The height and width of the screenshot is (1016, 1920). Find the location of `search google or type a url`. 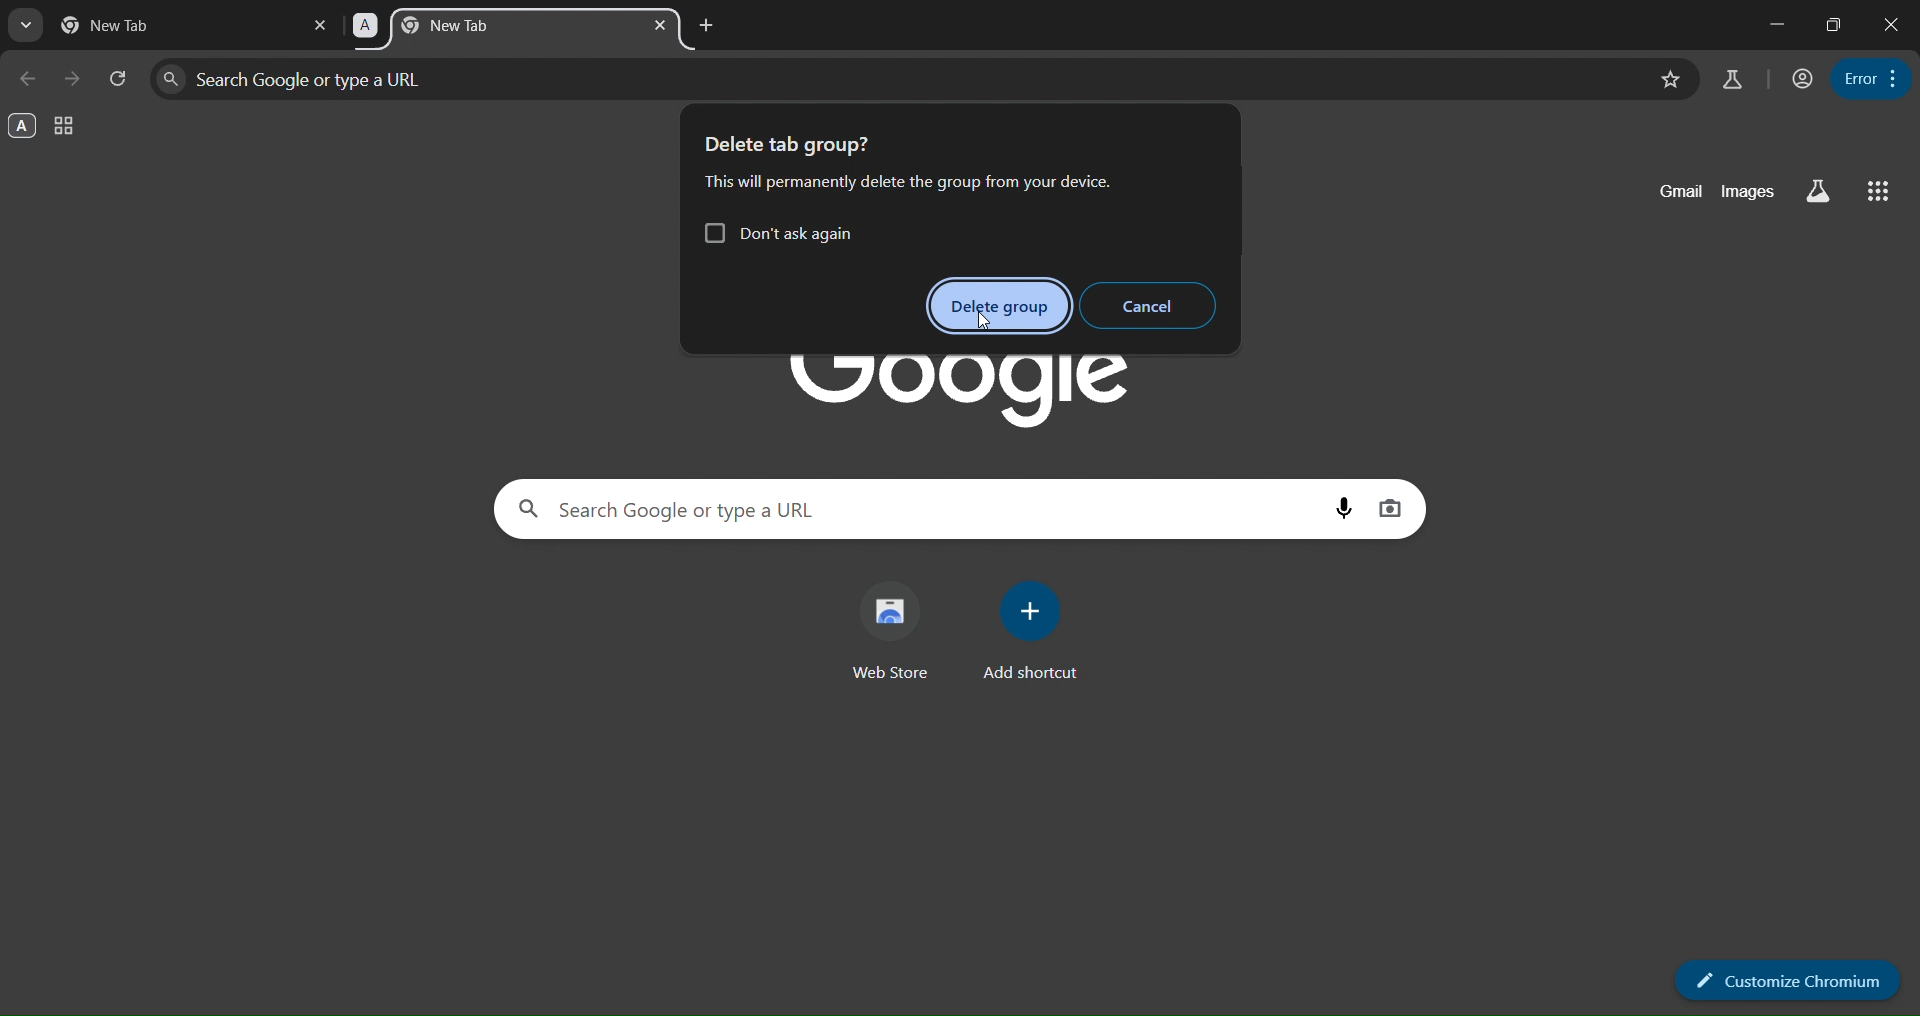

search google or type a url is located at coordinates (380, 77).